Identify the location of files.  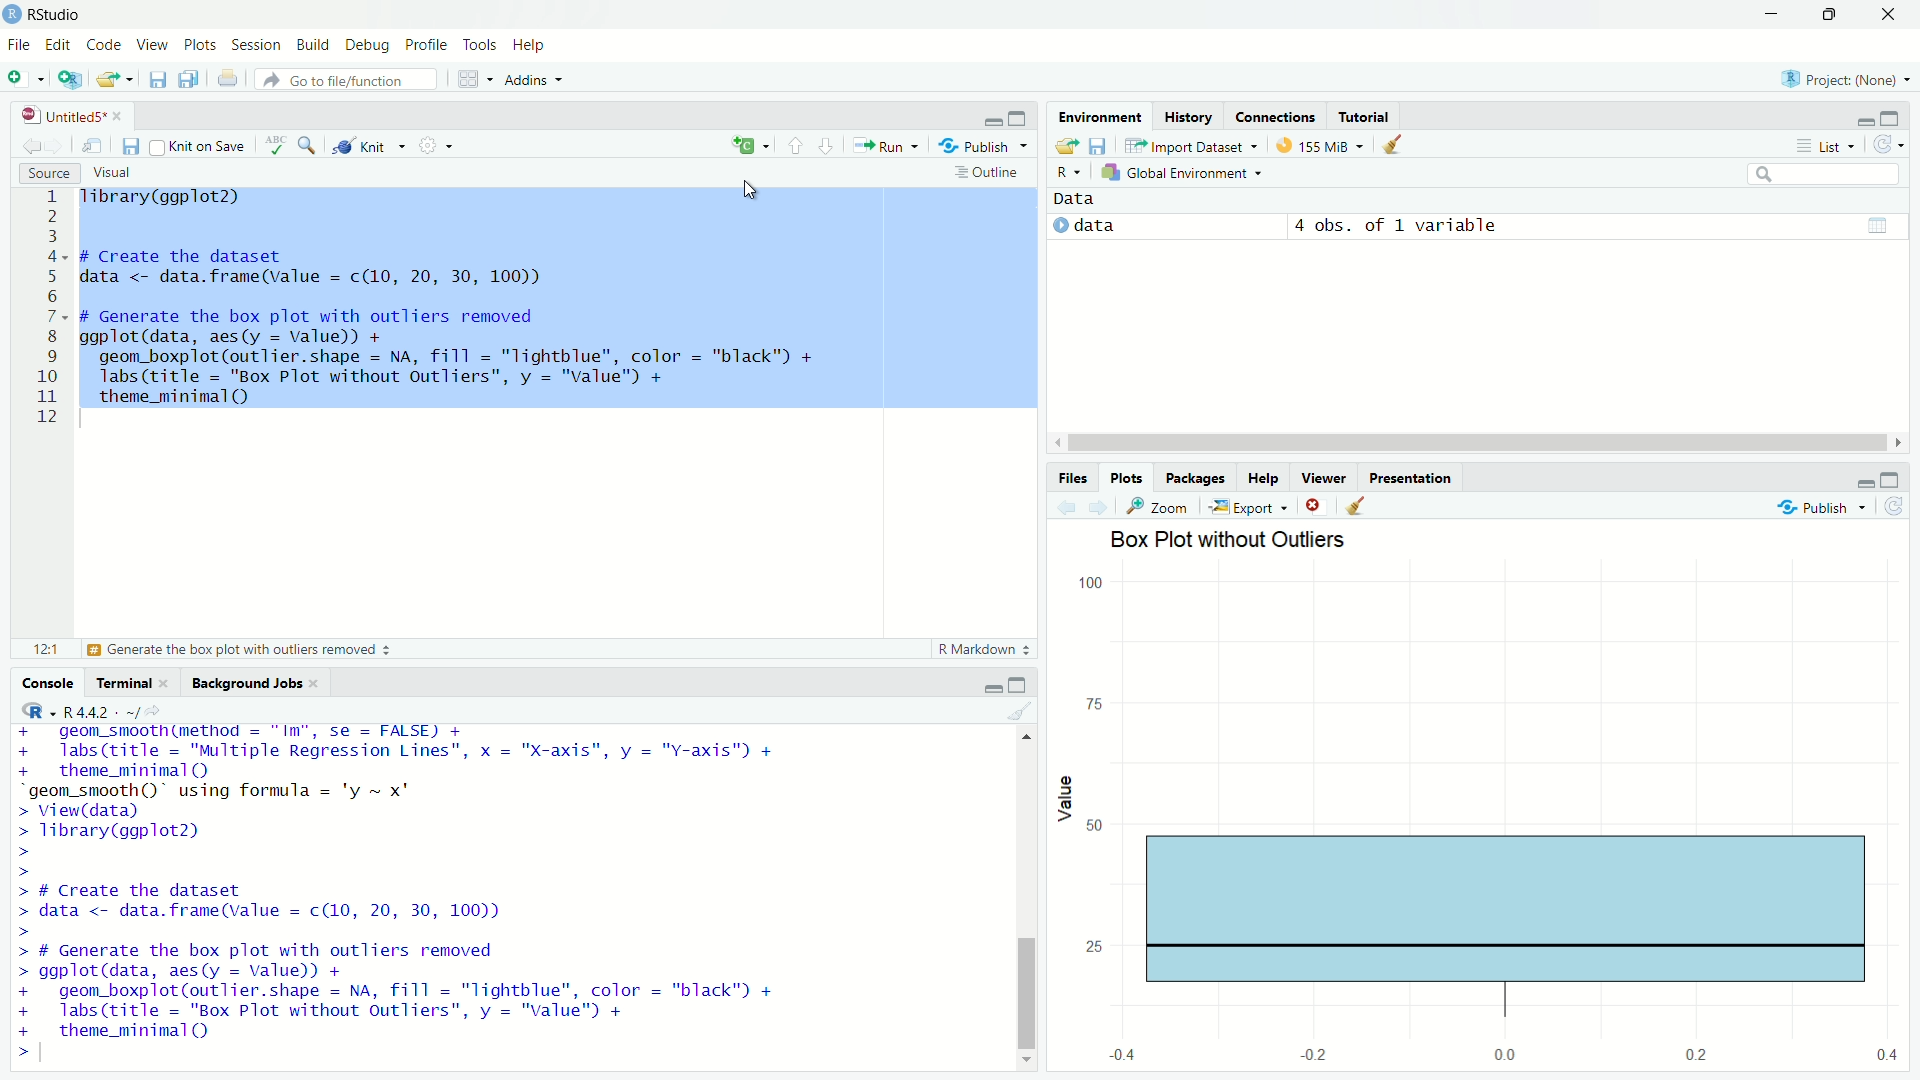
(126, 148).